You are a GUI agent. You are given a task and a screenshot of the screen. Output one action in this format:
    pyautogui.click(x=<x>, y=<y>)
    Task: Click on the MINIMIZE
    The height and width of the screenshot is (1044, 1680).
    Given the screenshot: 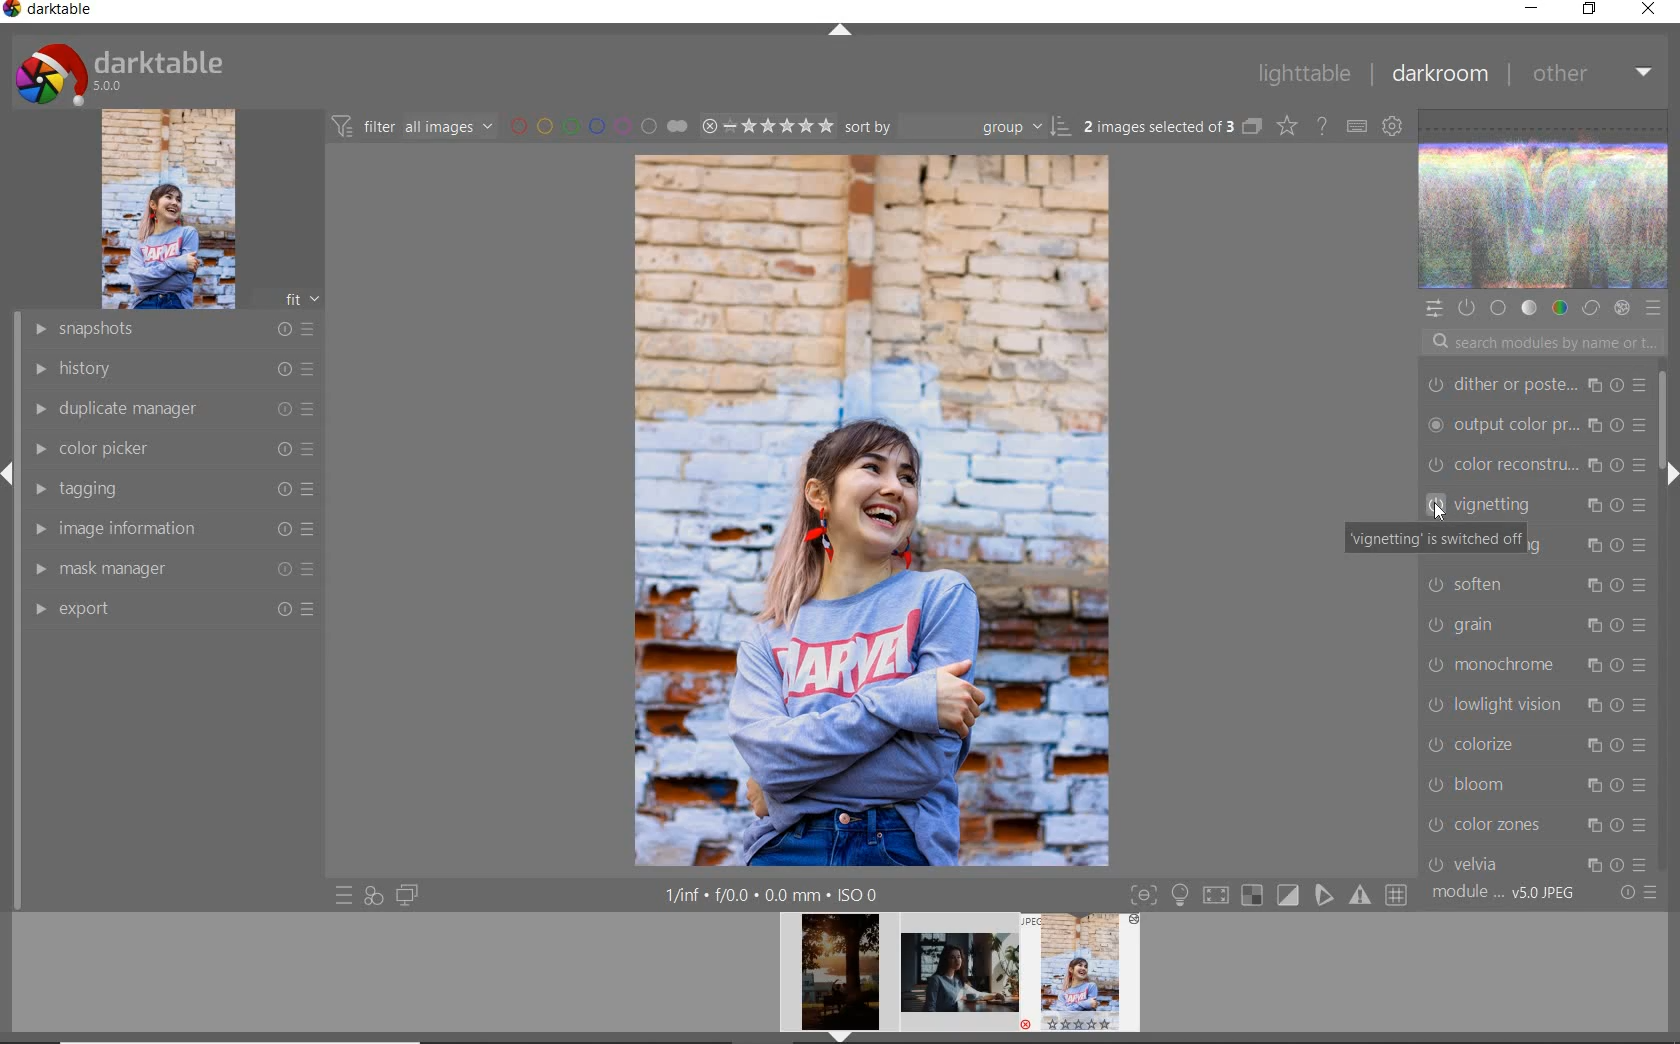 What is the action you would take?
    pyautogui.click(x=1531, y=9)
    